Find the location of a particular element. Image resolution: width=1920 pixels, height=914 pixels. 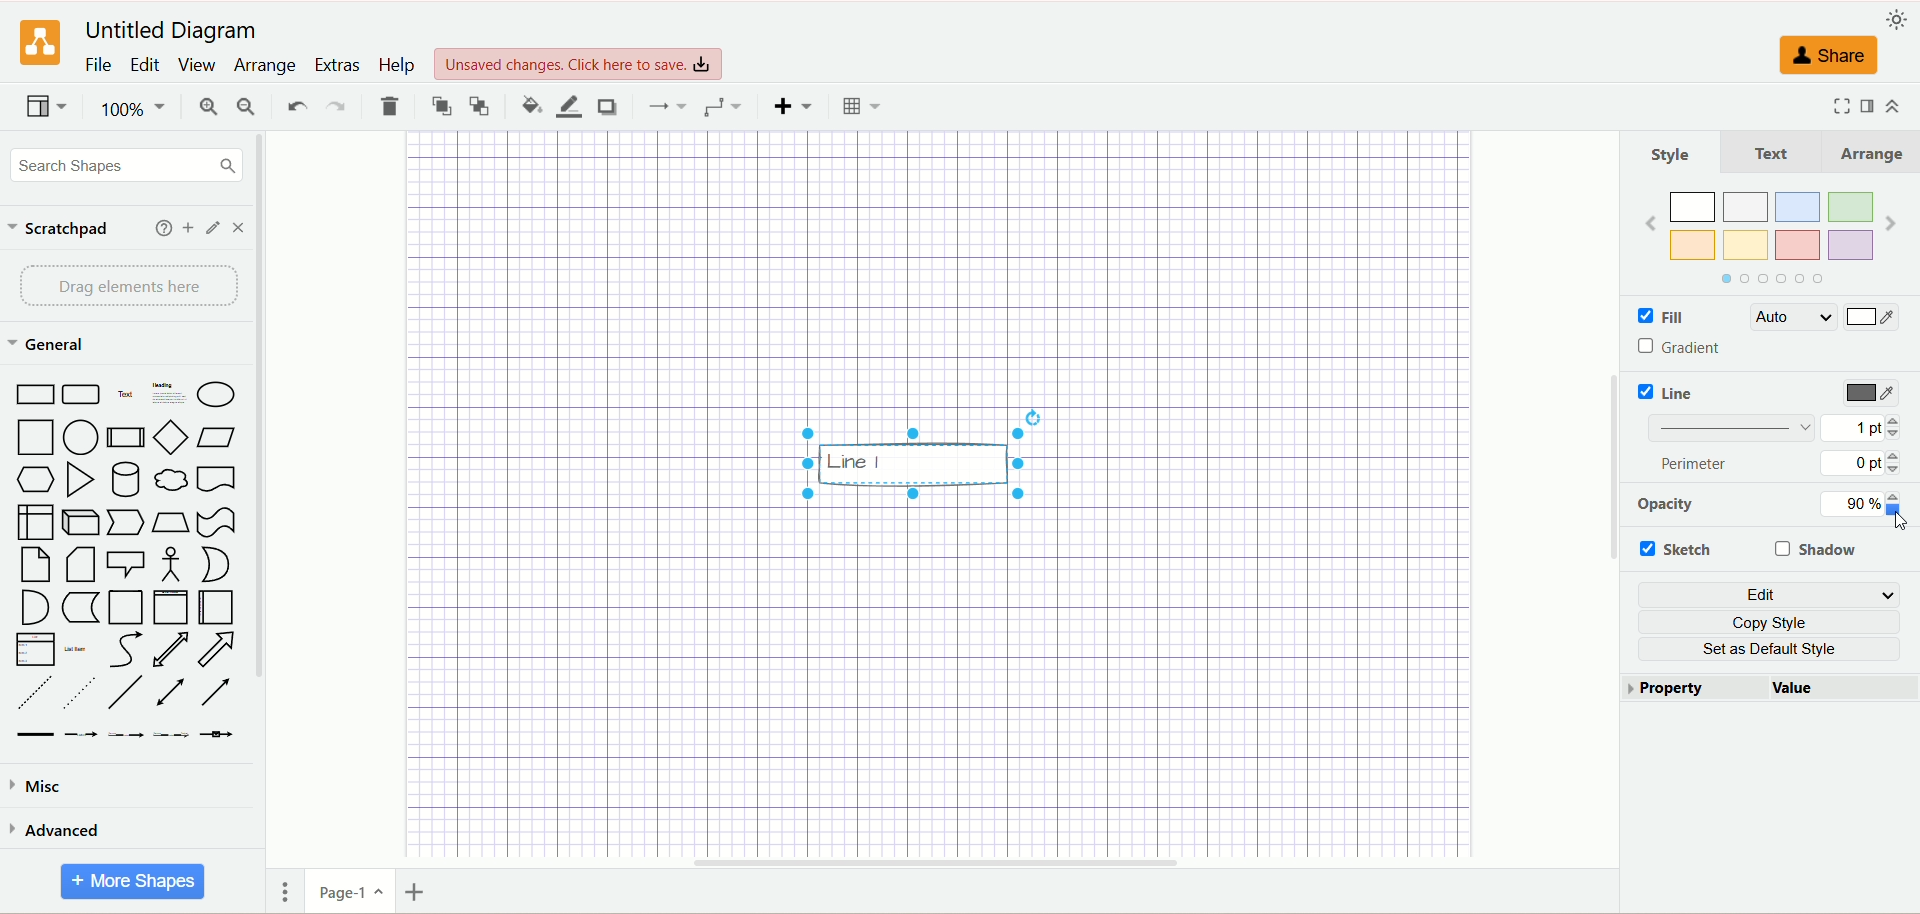

Cursor at Opacity is located at coordinates (1896, 522).